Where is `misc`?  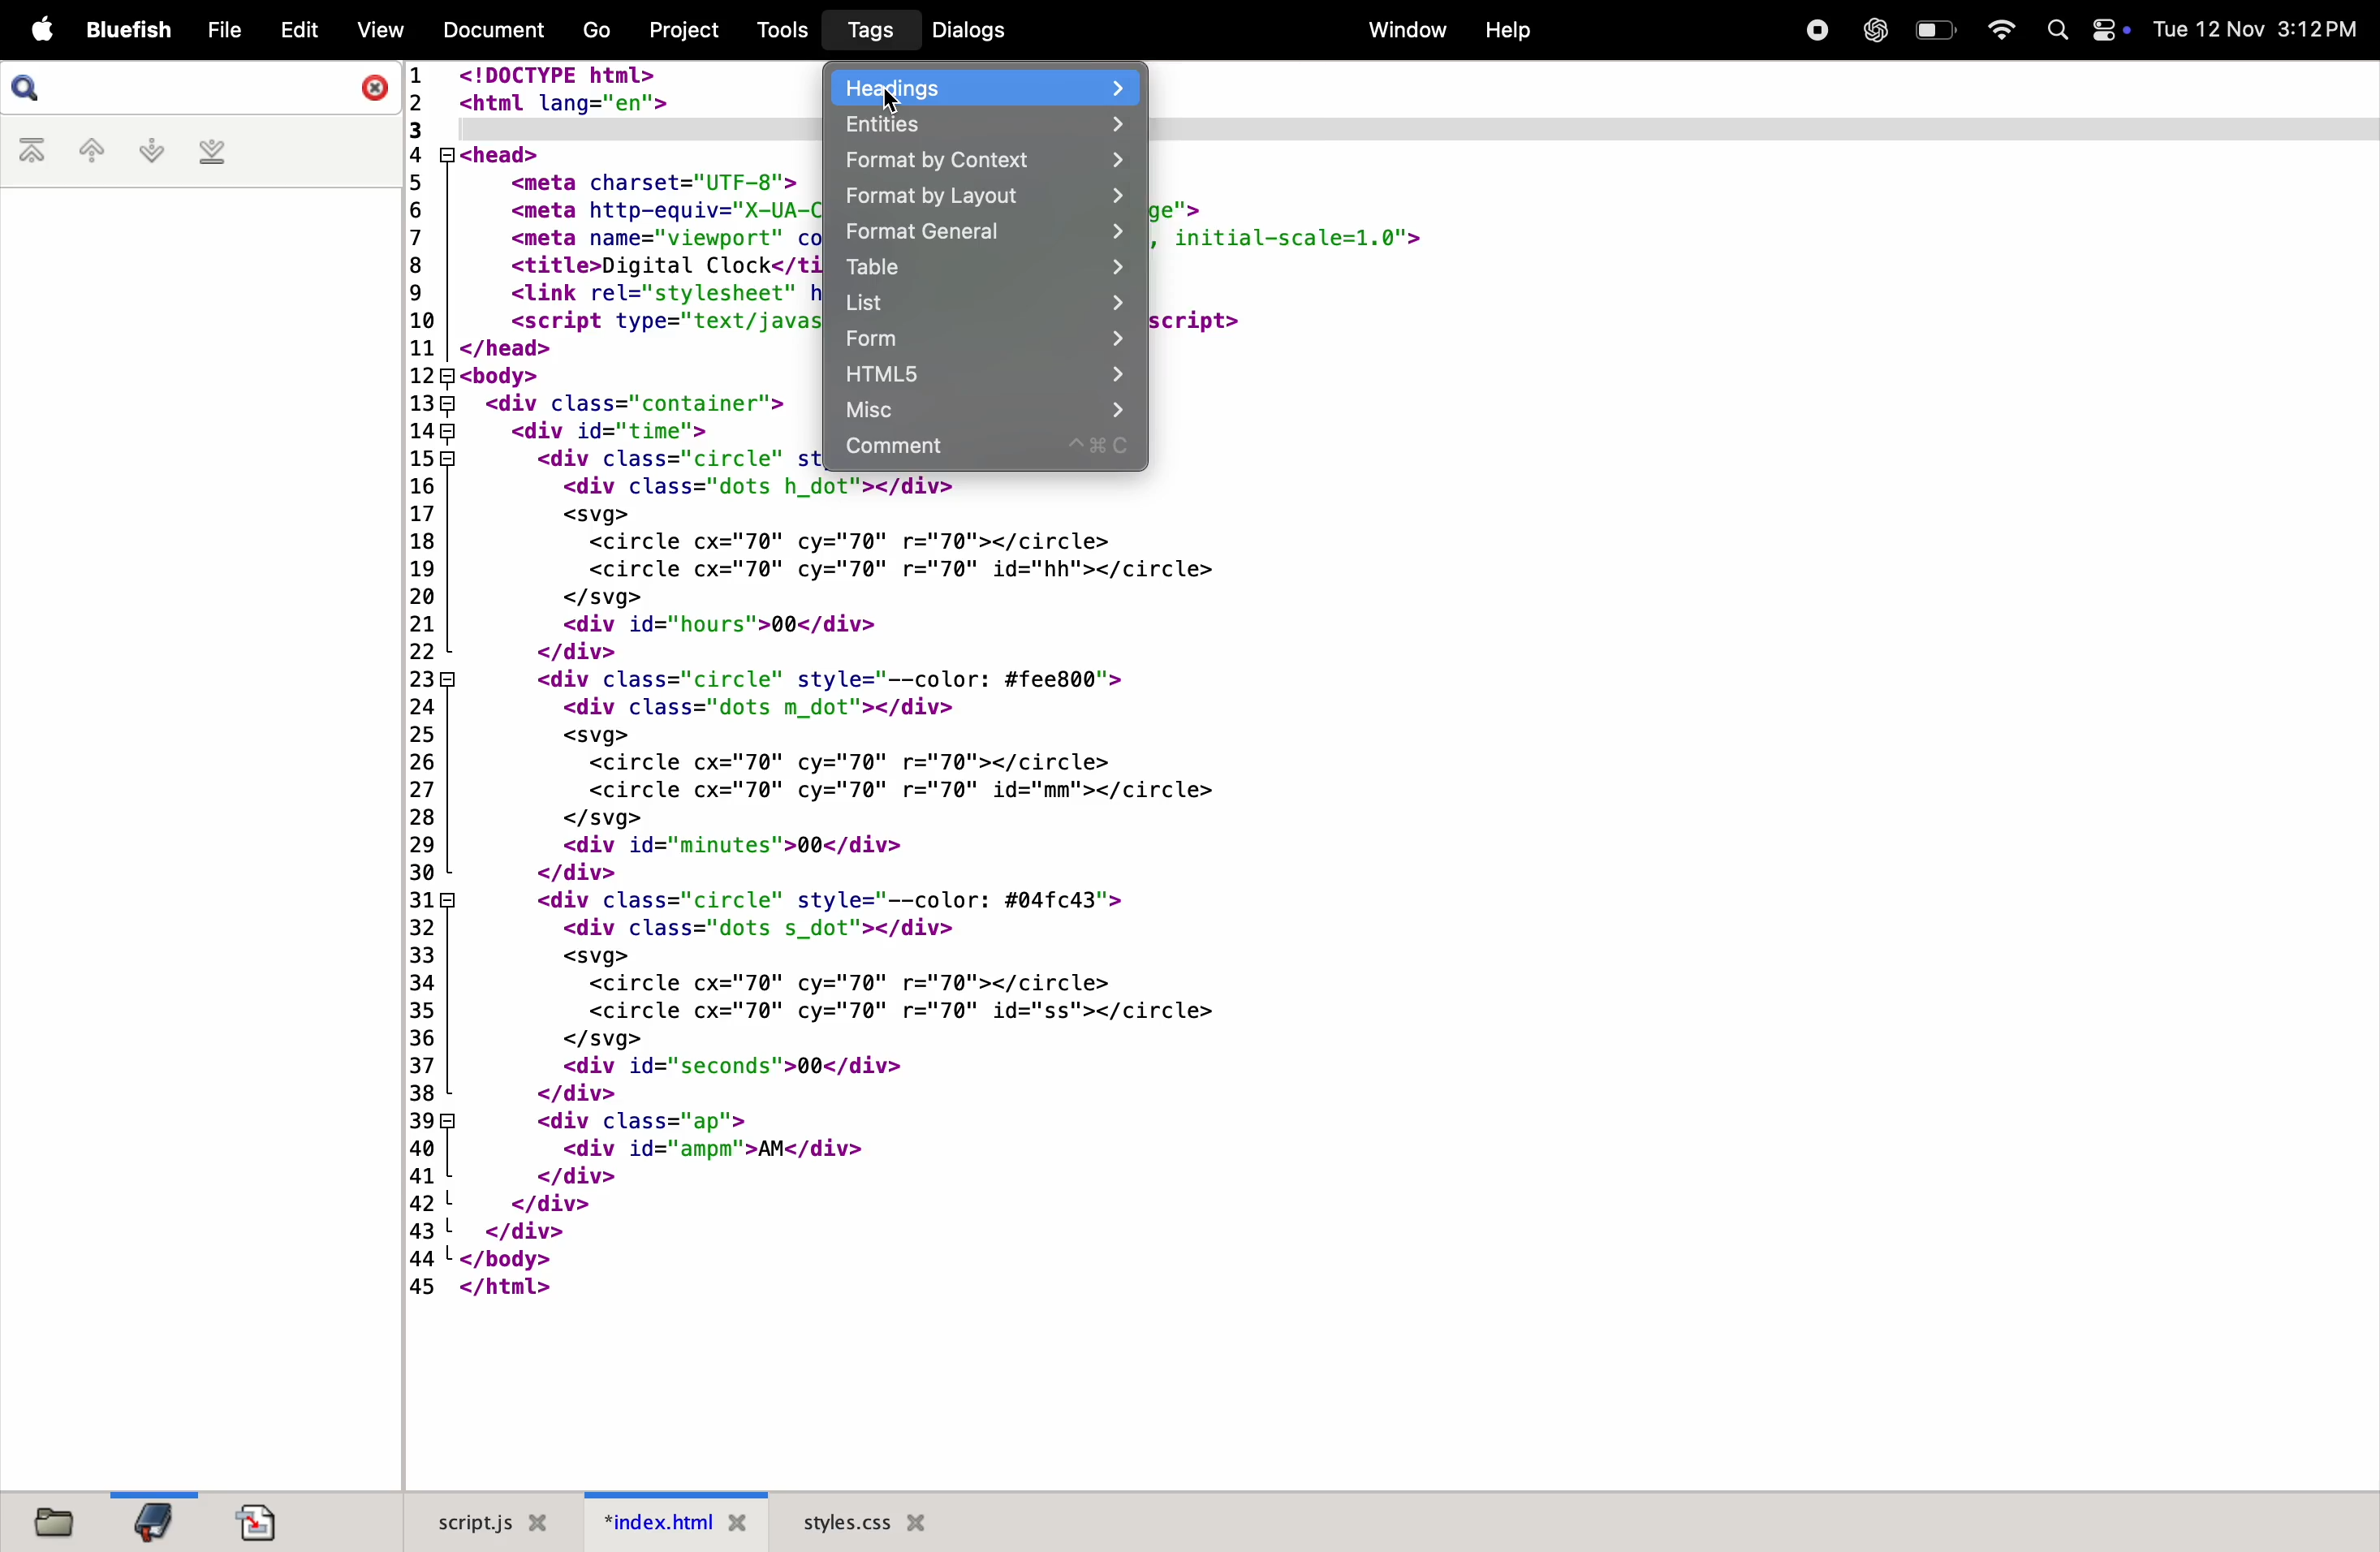
misc is located at coordinates (982, 411).